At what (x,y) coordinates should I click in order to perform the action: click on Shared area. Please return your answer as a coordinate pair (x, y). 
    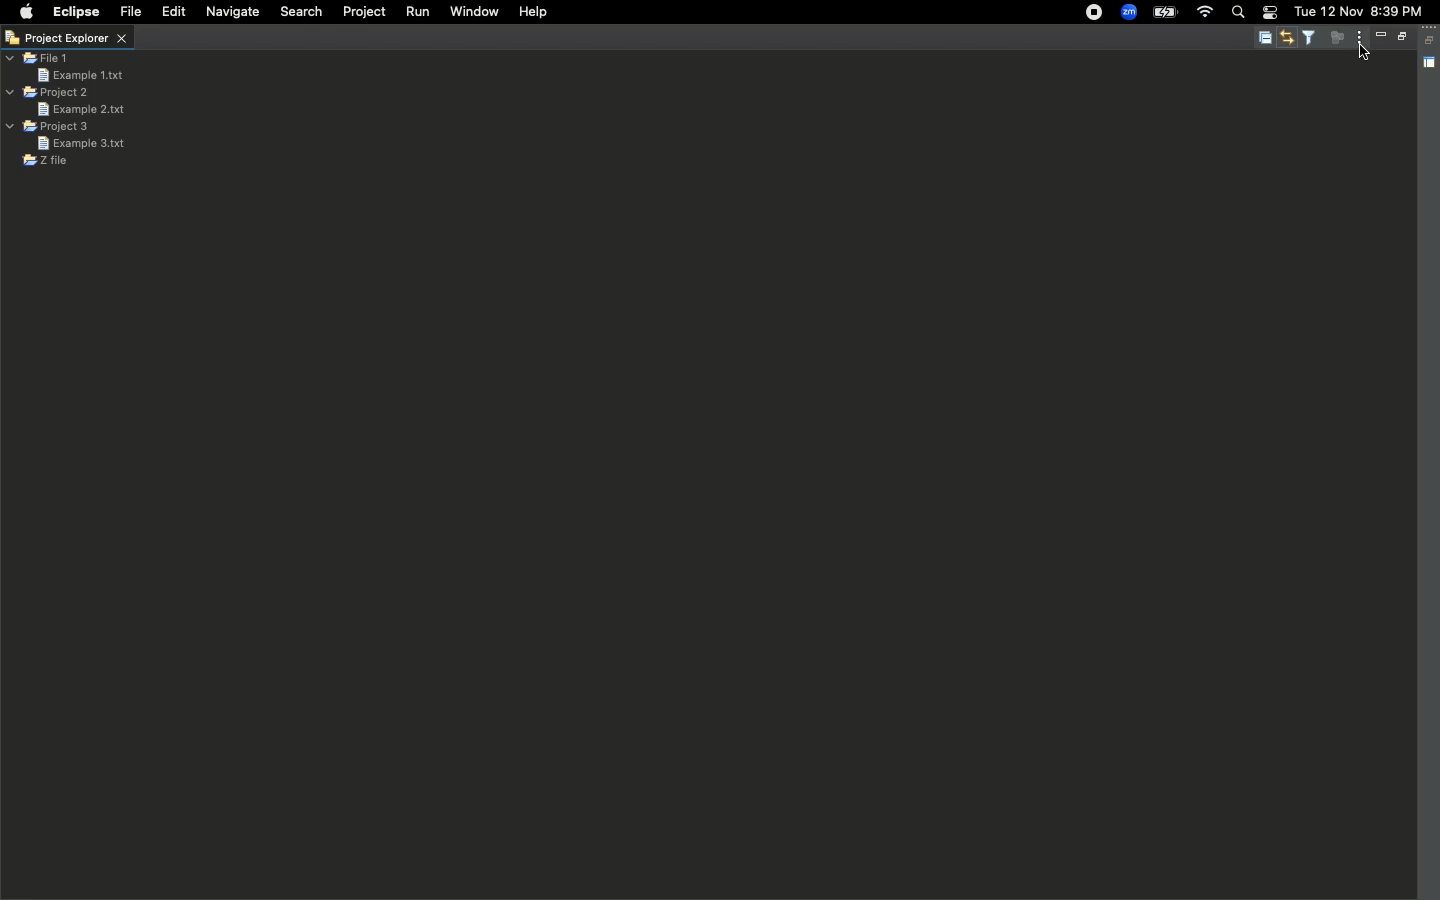
    Looking at the image, I should click on (1431, 64).